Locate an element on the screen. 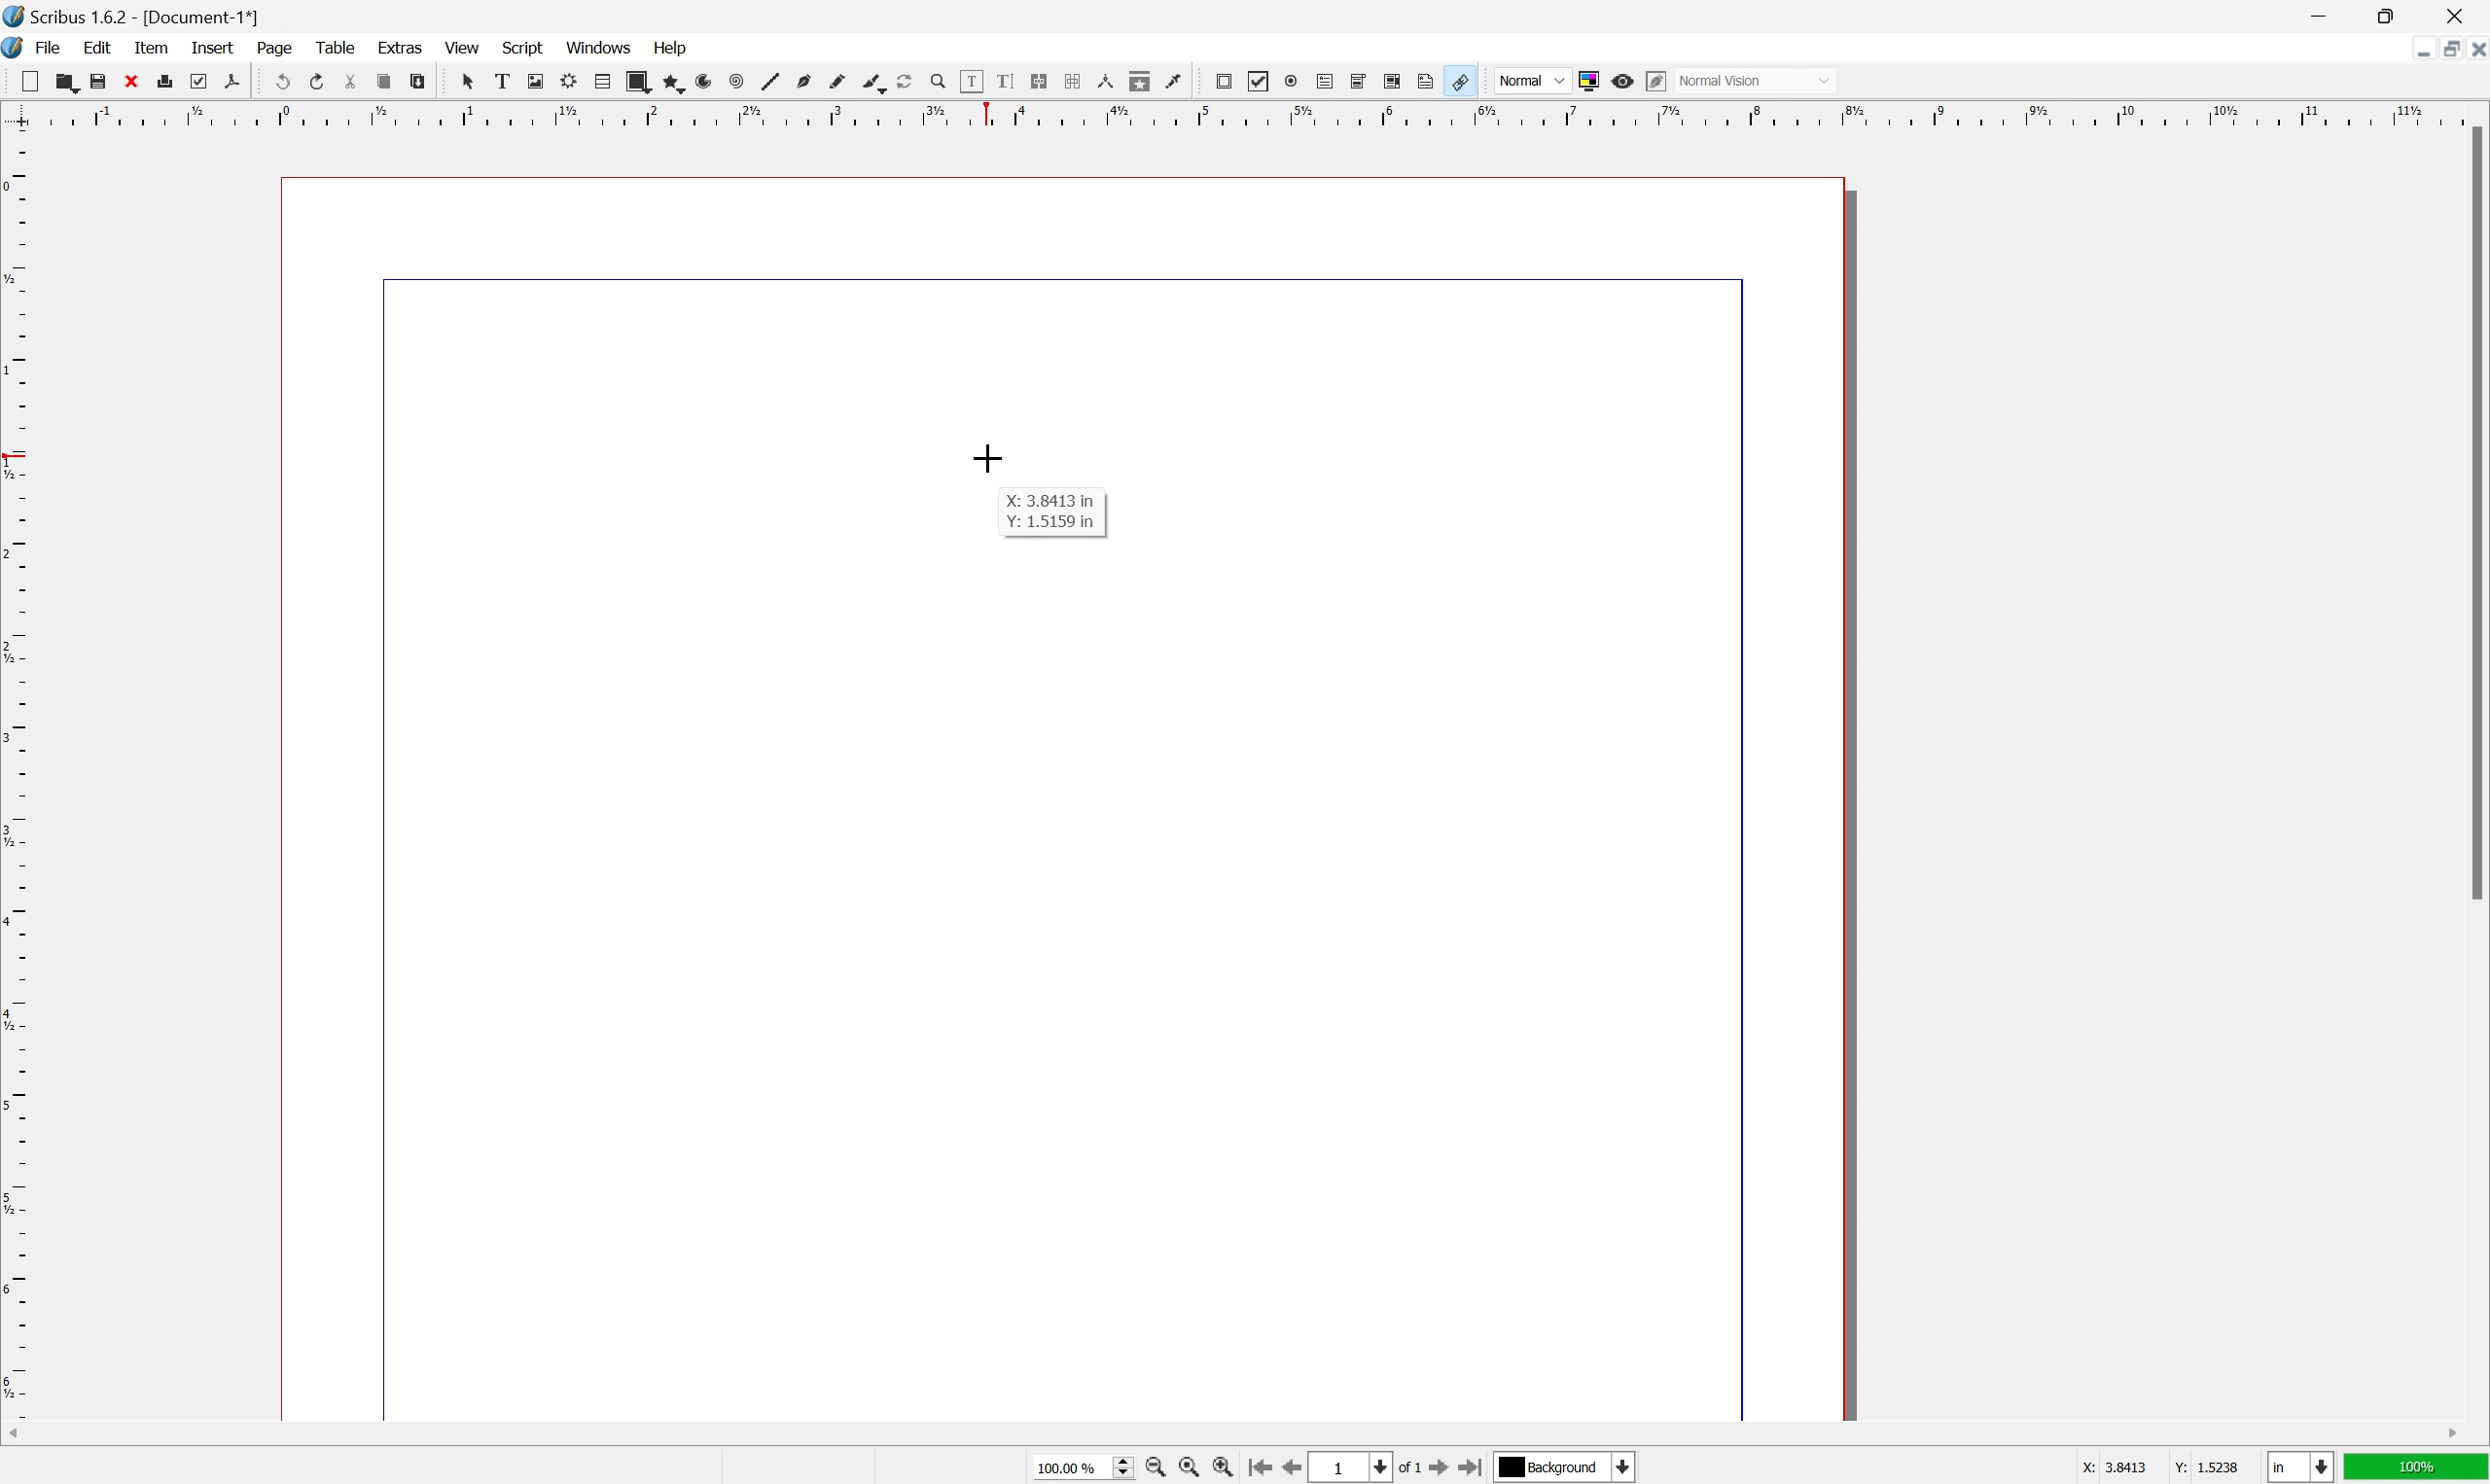  bezier curve is located at coordinates (804, 82).